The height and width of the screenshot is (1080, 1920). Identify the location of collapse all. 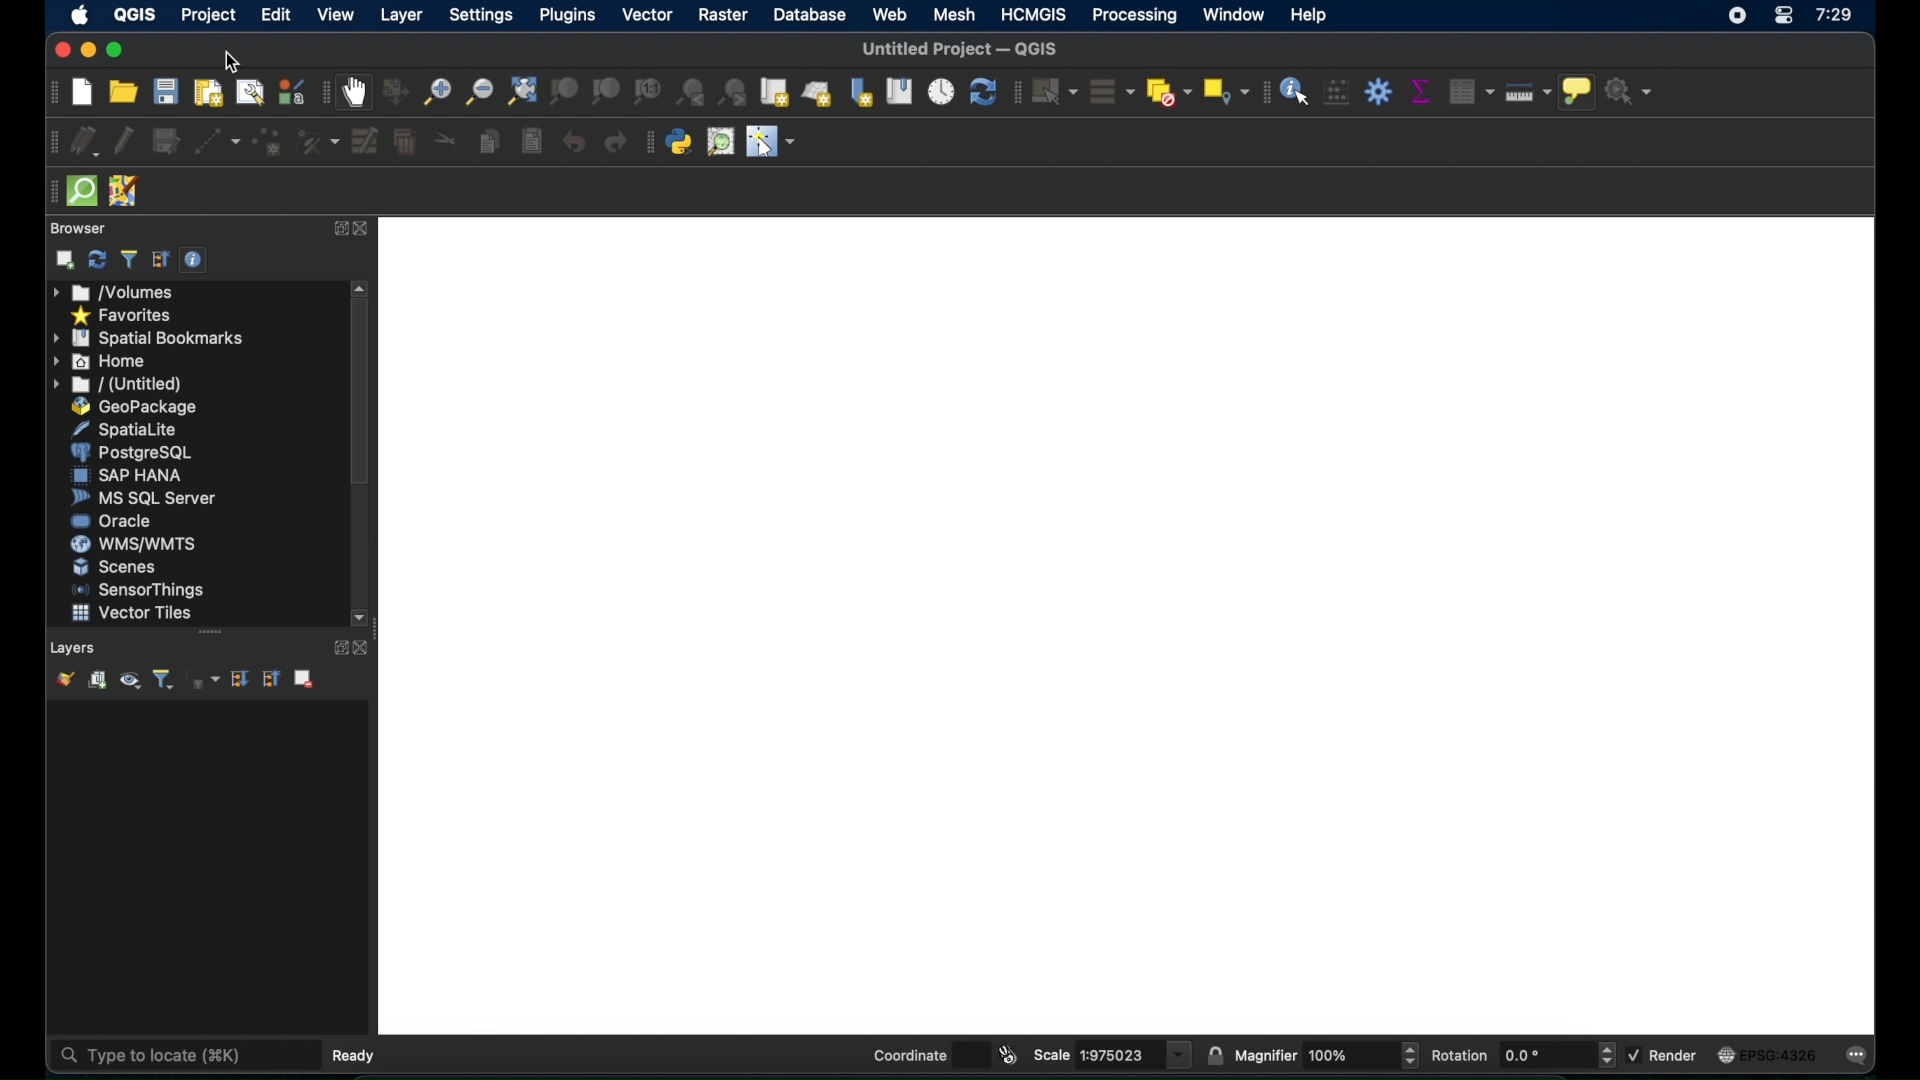
(160, 259).